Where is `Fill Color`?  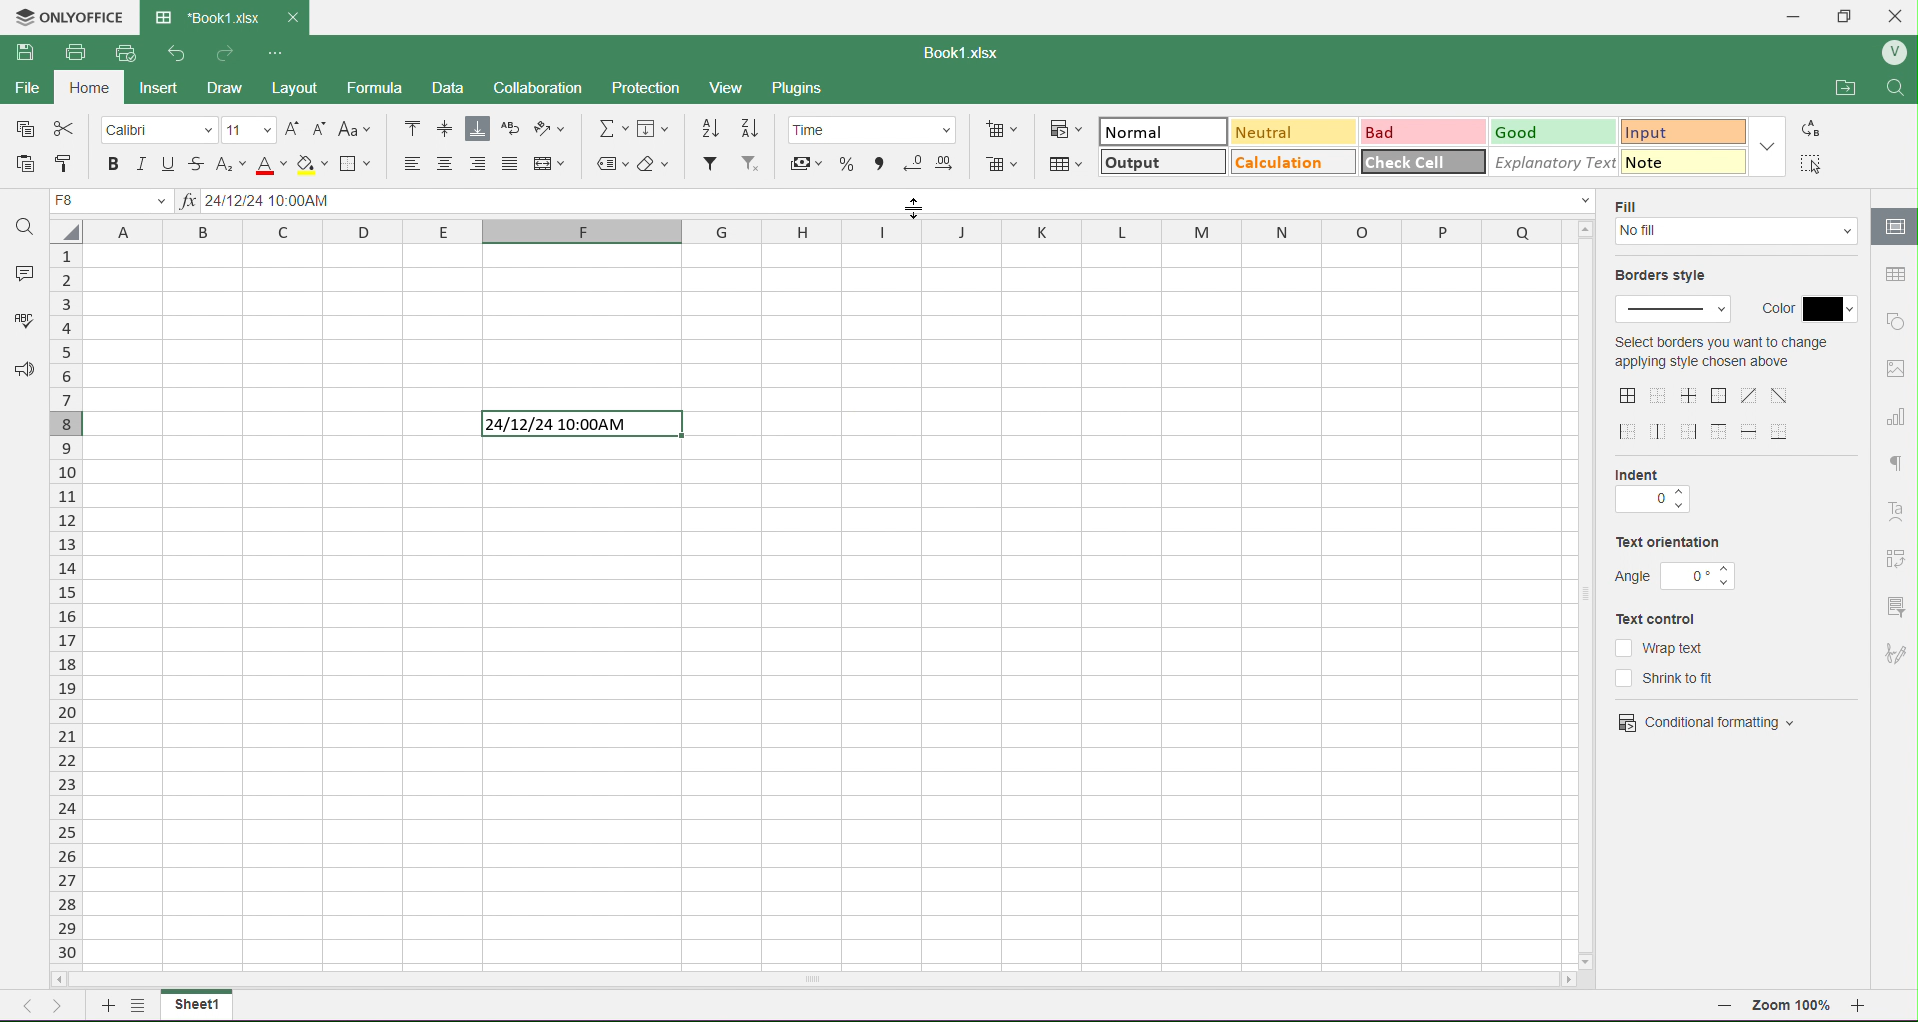
Fill Color is located at coordinates (311, 164).